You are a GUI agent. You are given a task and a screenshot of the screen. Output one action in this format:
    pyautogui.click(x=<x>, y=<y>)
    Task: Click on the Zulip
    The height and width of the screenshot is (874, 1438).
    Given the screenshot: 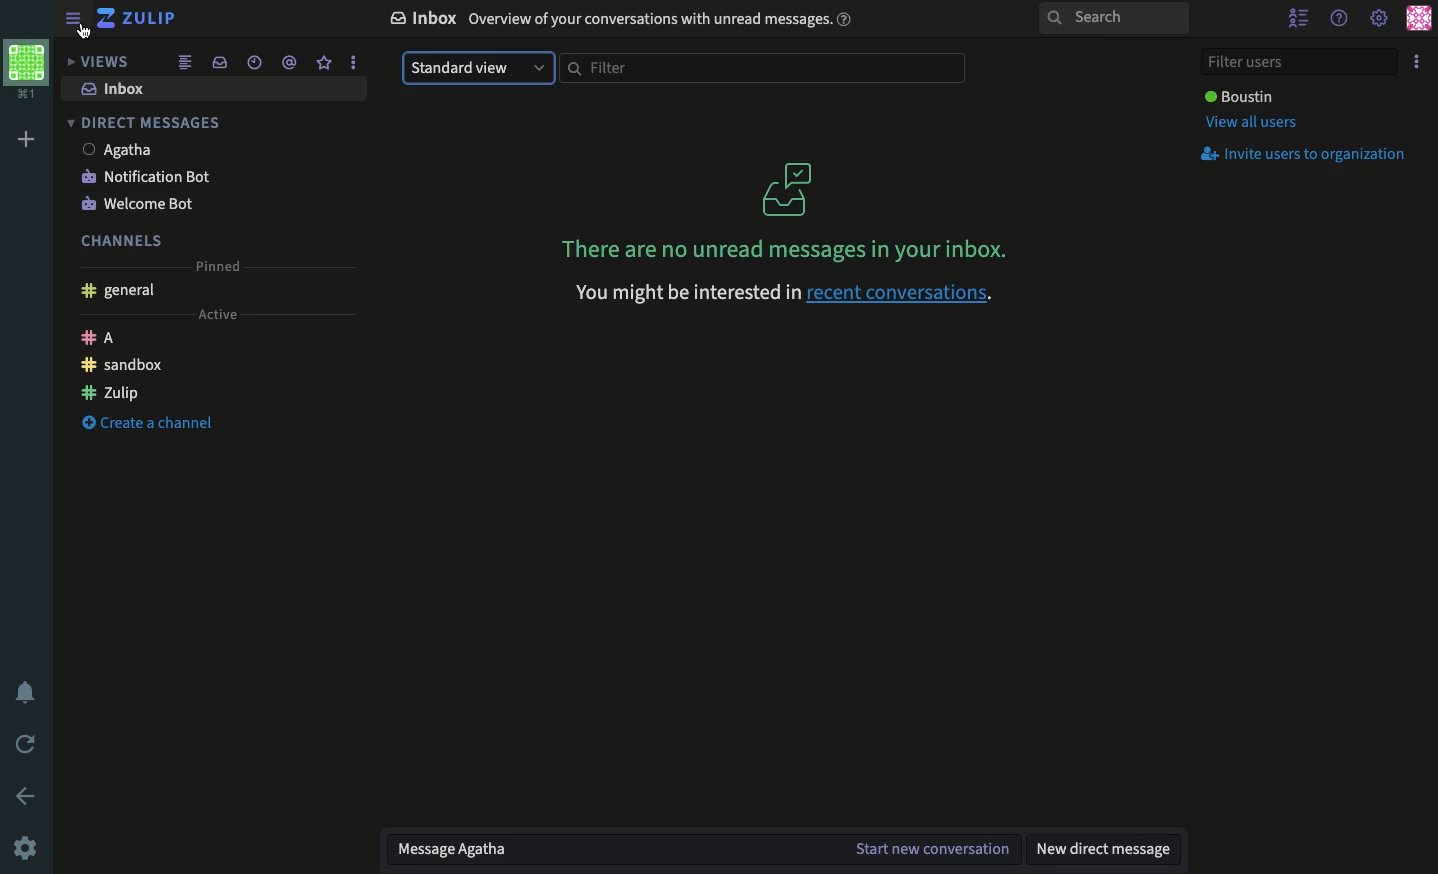 What is the action you would take?
    pyautogui.click(x=110, y=392)
    